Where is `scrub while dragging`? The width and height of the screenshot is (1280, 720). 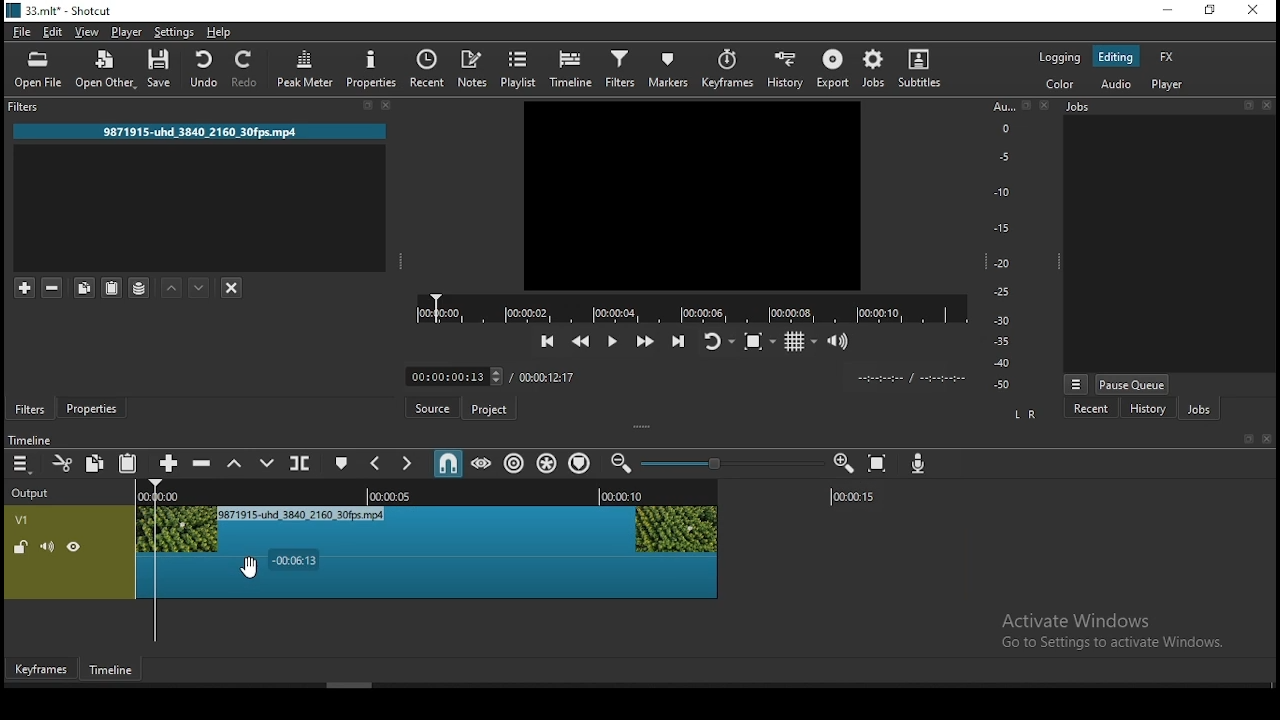
scrub while dragging is located at coordinates (483, 465).